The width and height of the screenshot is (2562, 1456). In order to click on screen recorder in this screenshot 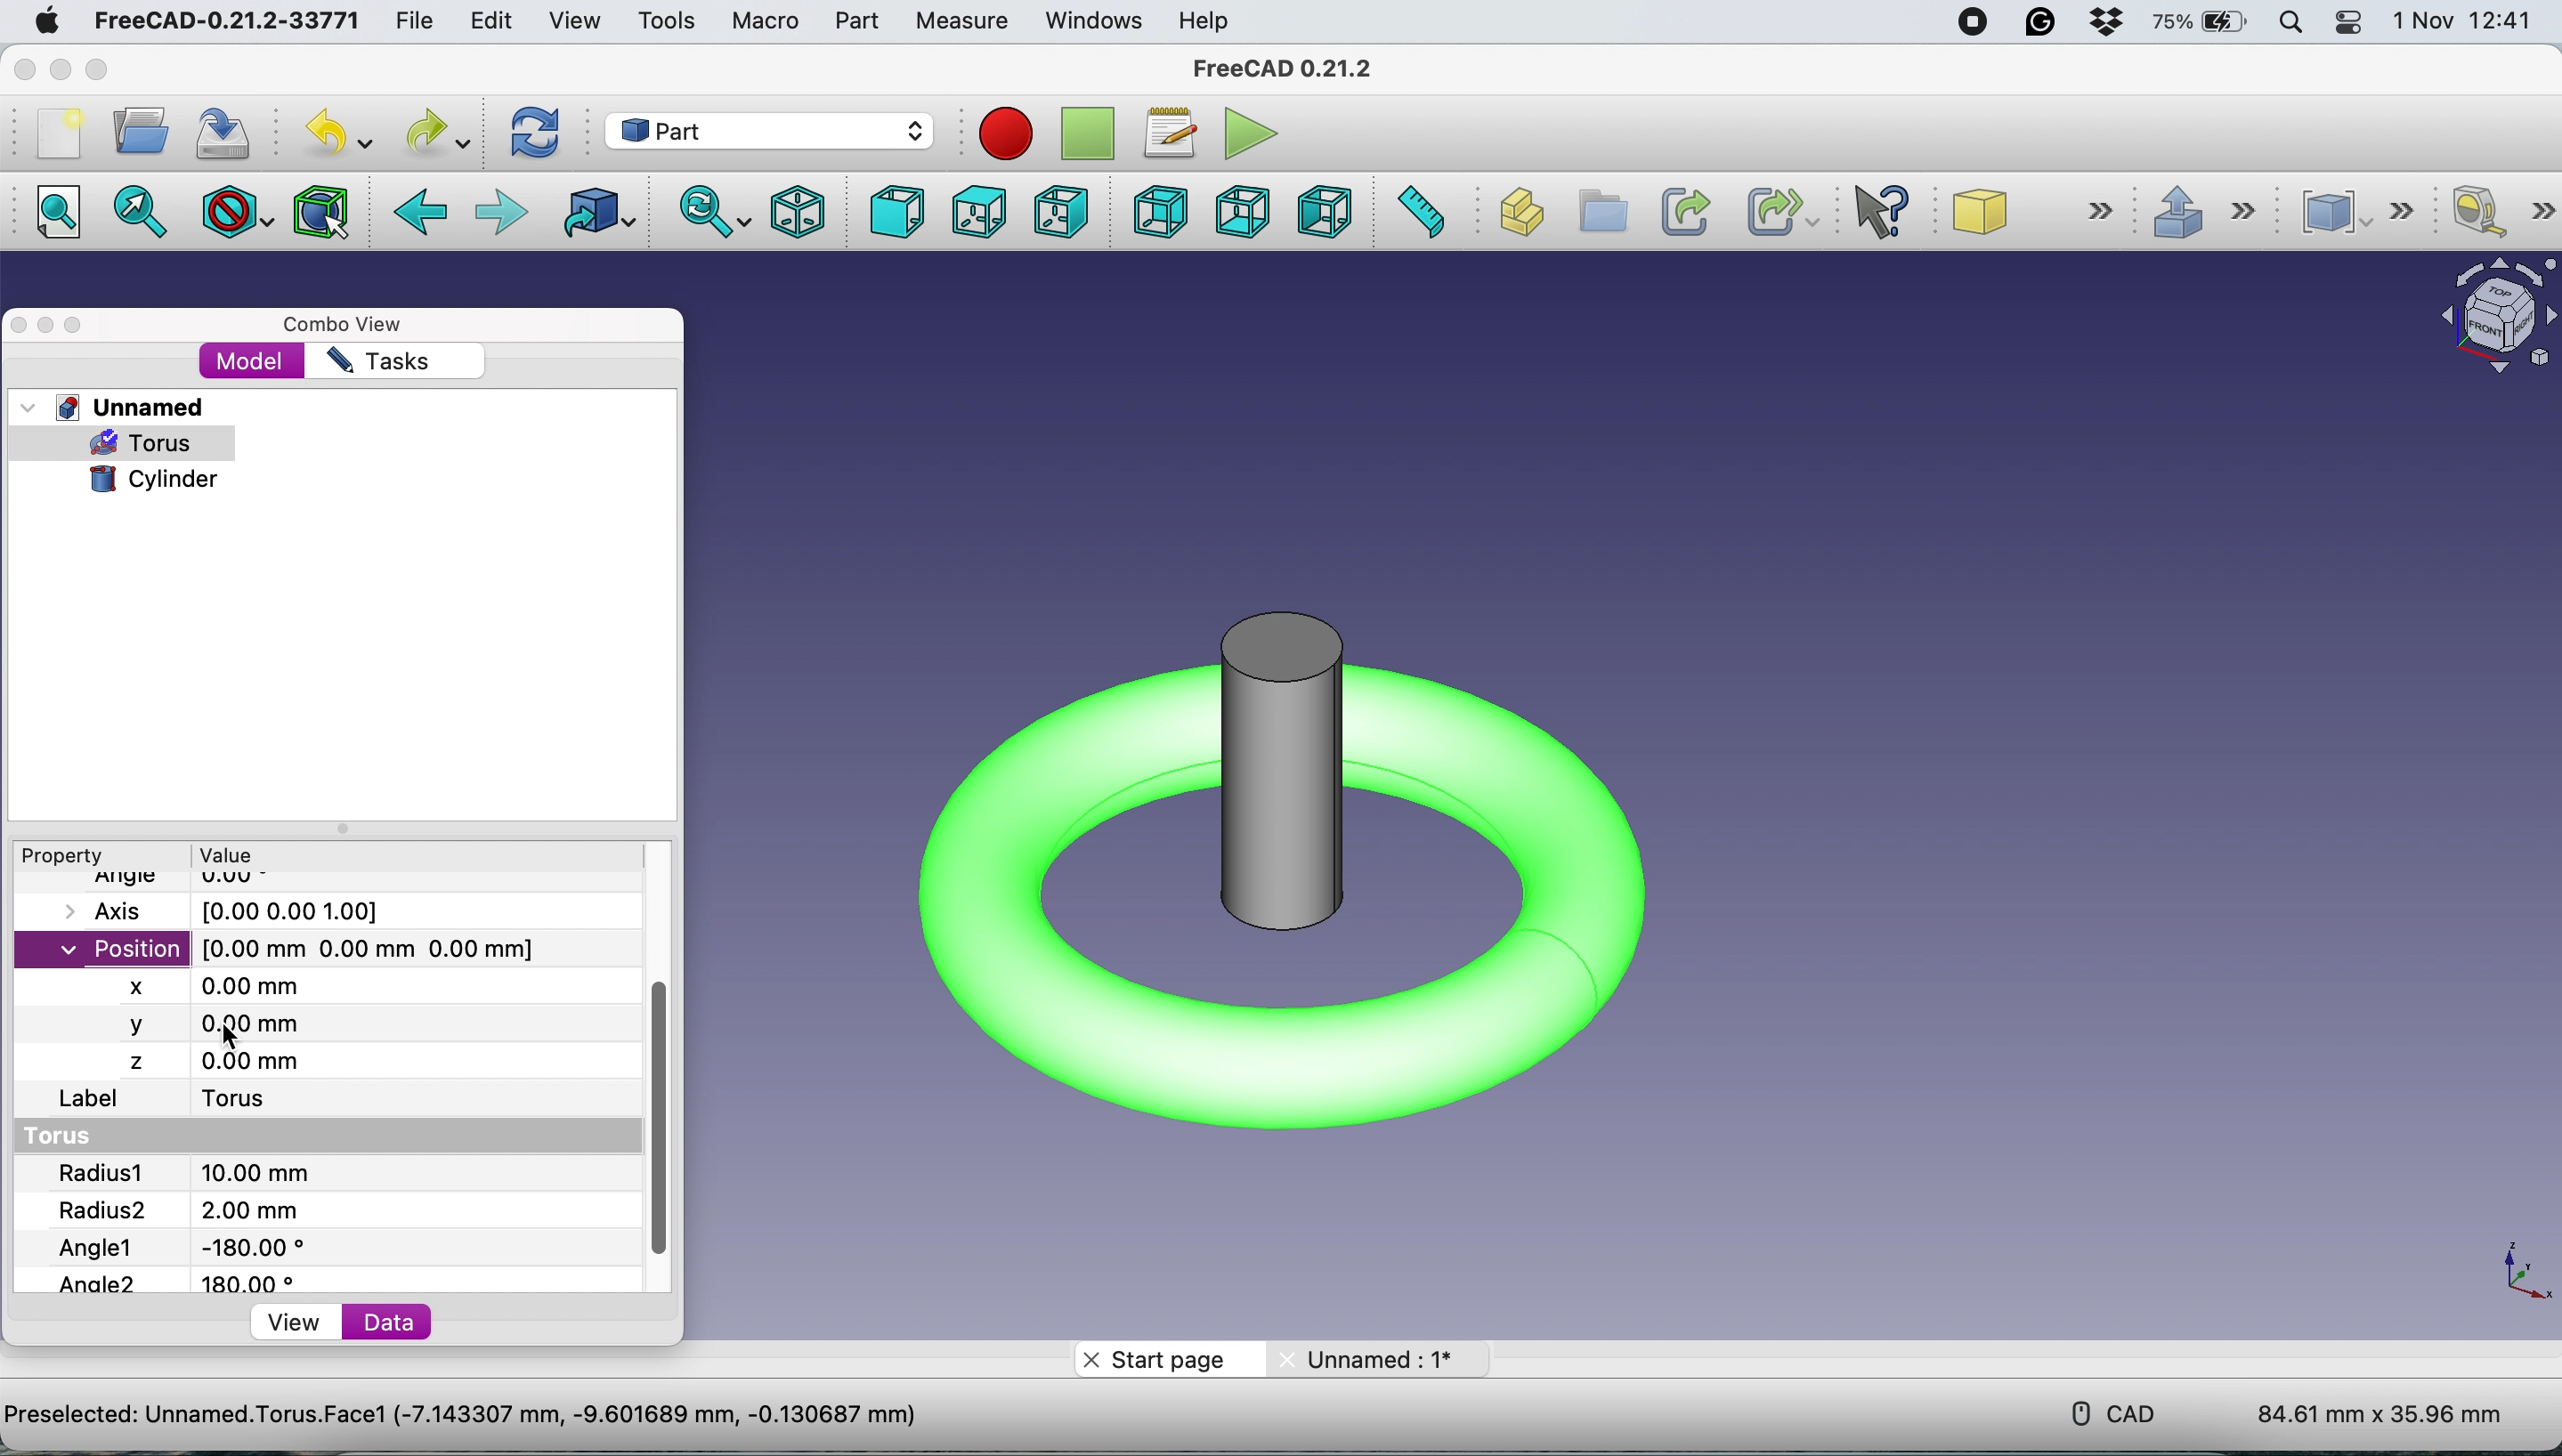, I will do `click(1973, 23)`.